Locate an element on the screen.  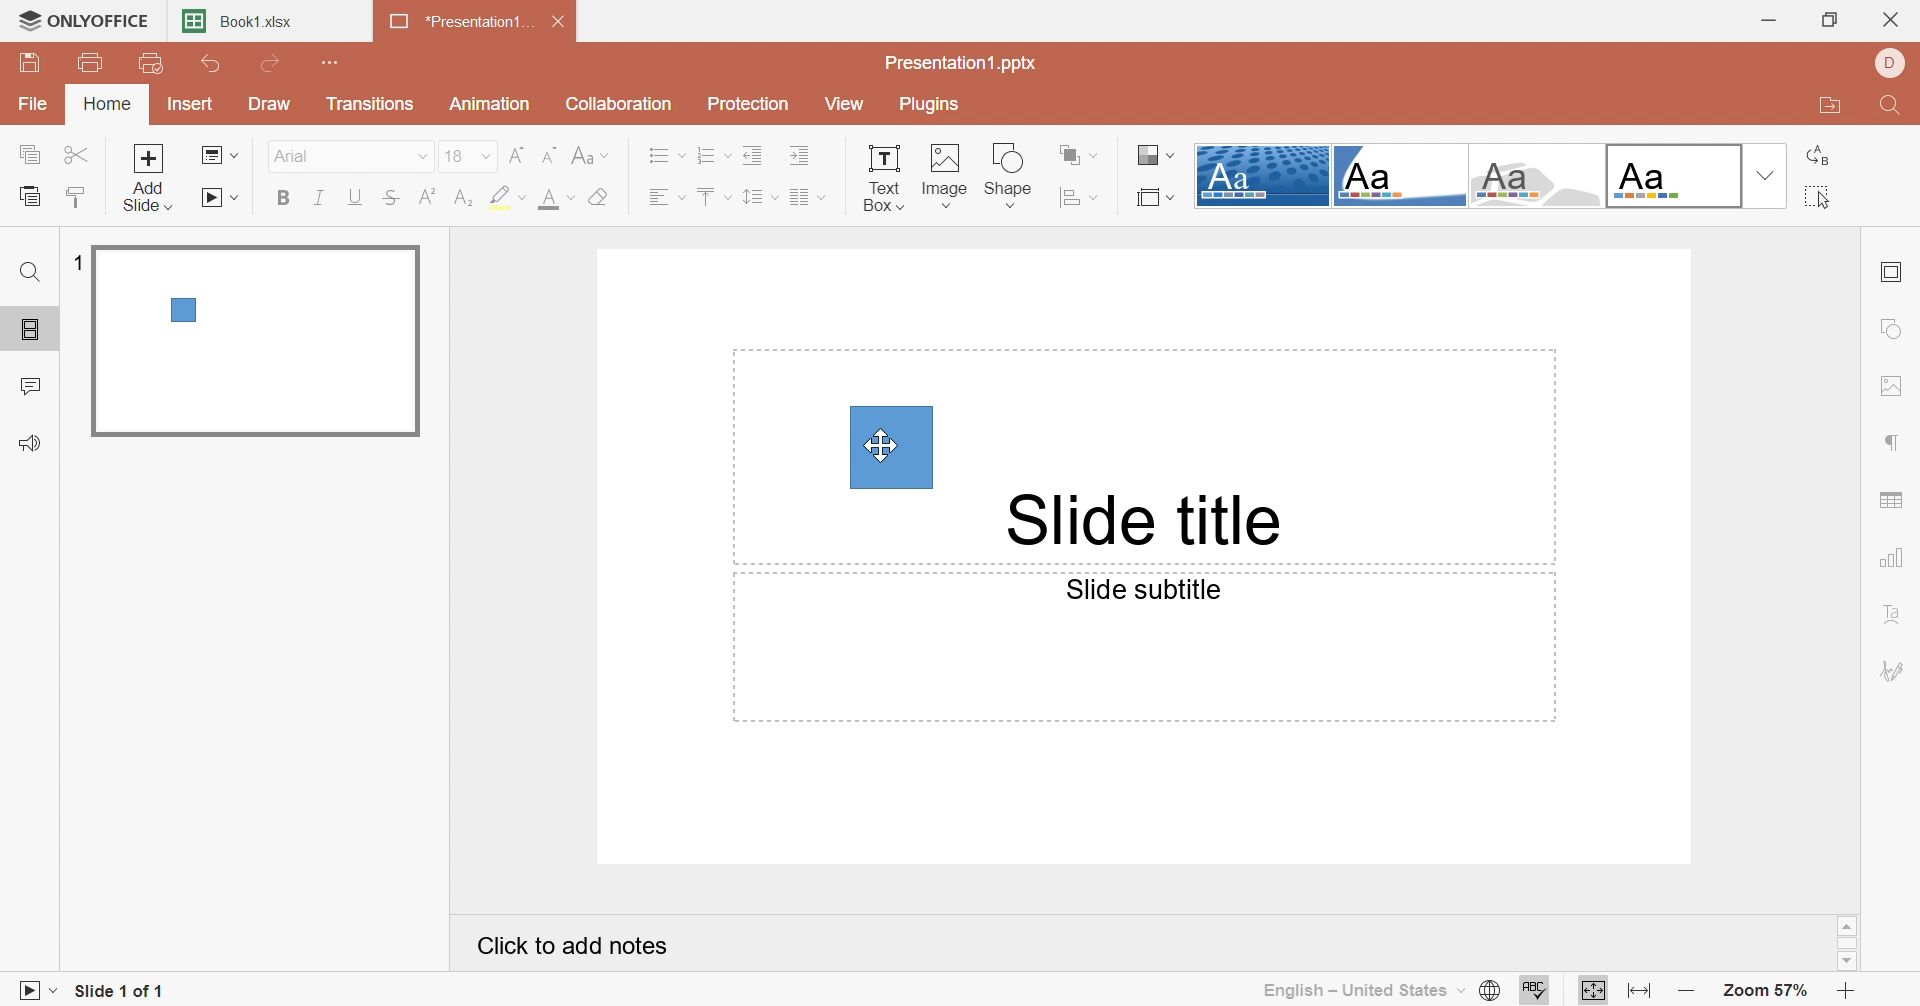
Find is located at coordinates (31, 272).